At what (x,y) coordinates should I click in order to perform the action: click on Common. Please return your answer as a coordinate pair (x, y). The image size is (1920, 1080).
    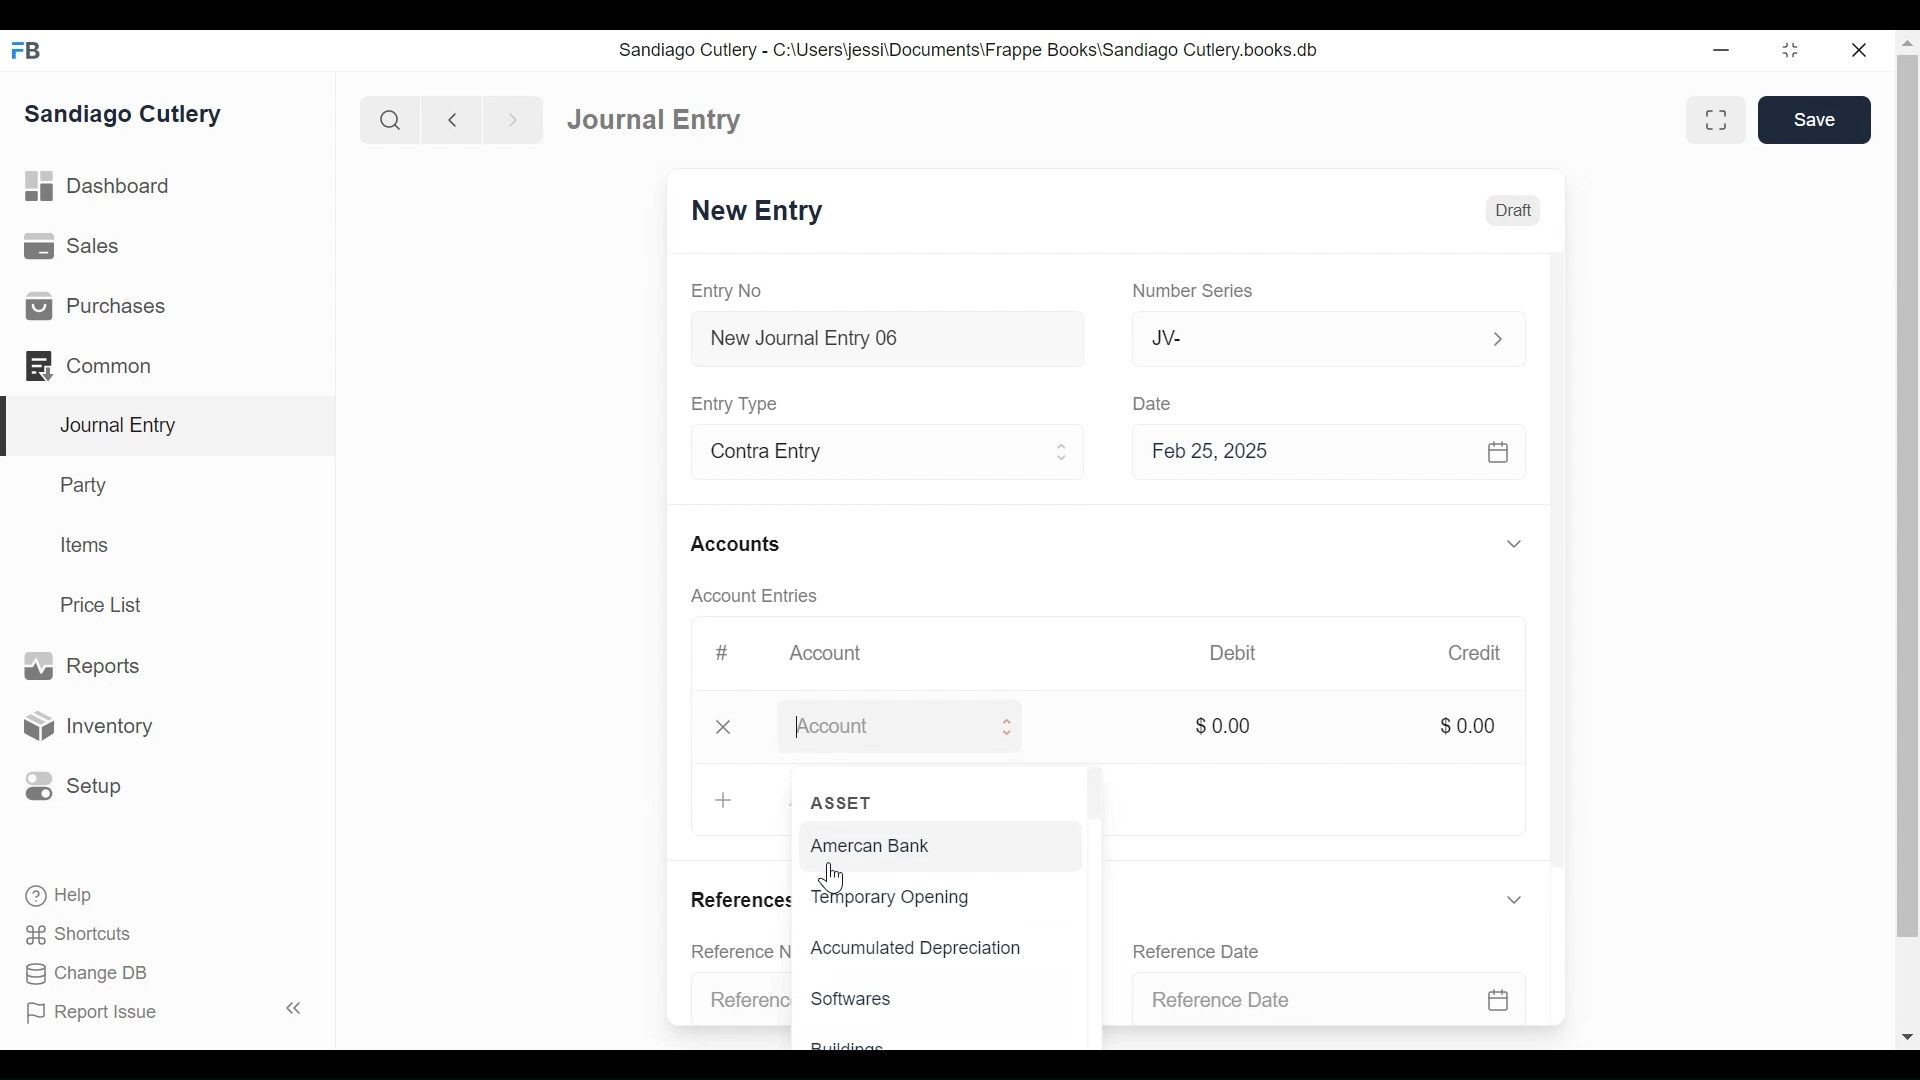
    Looking at the image, I should click on (99, 366).